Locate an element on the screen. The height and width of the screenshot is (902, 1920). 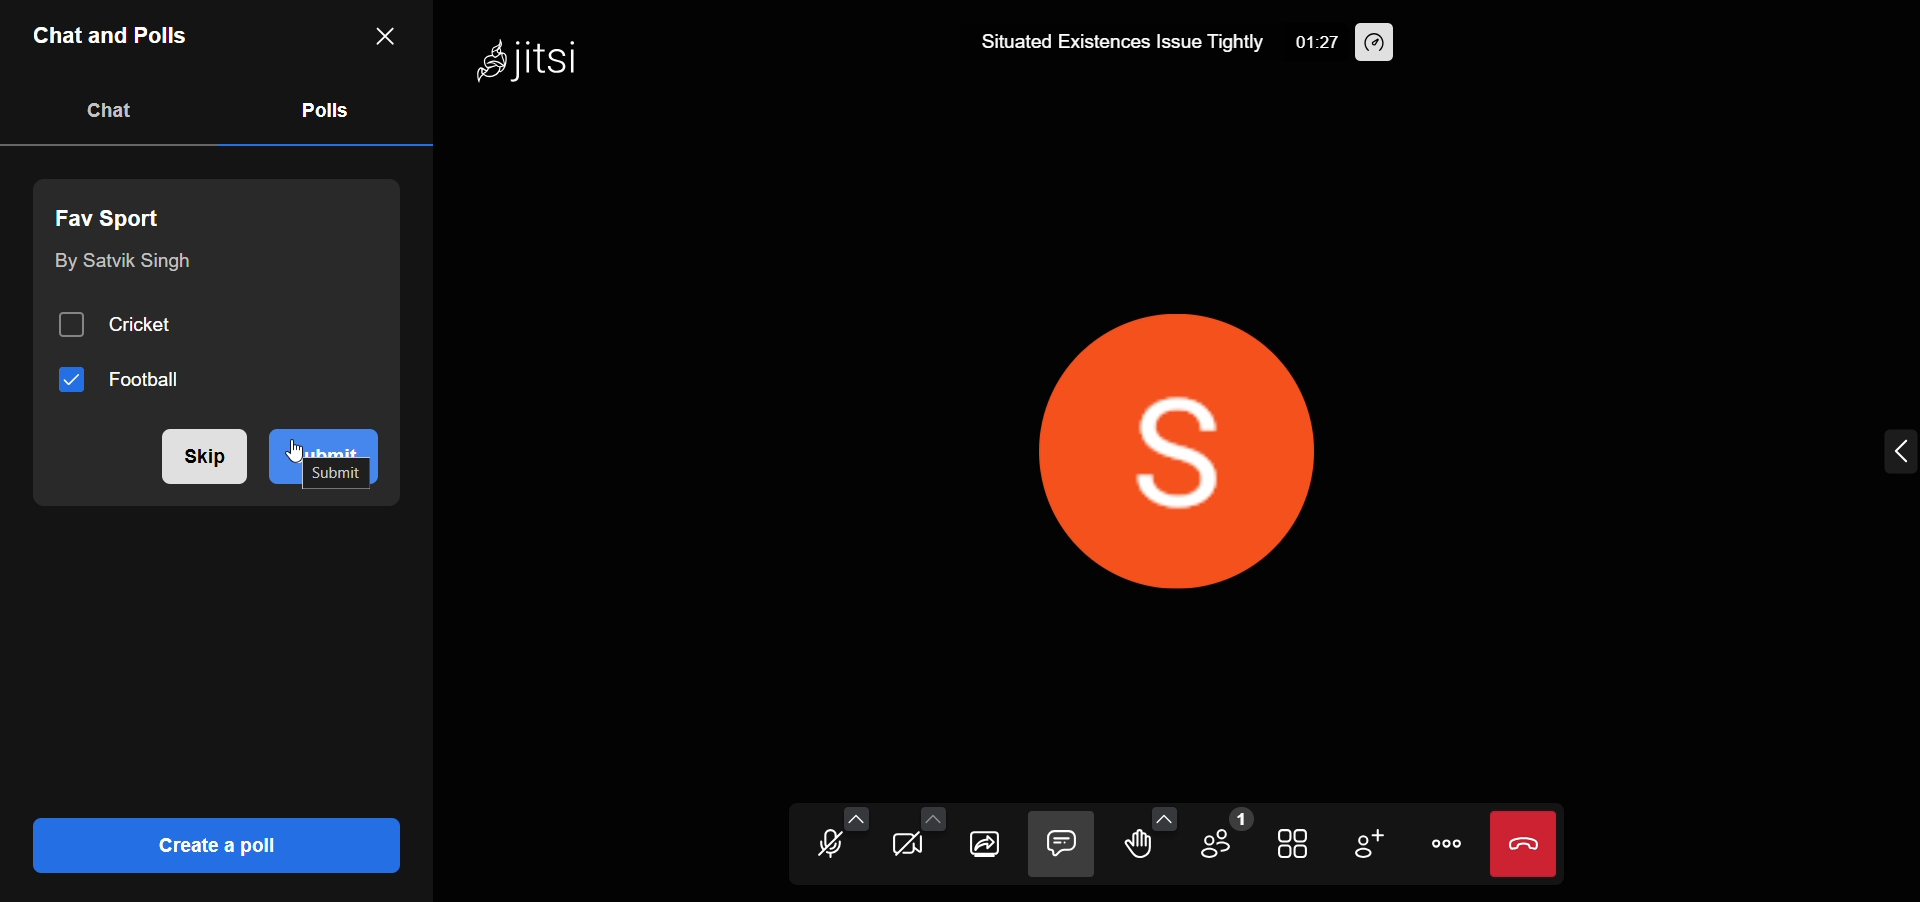
cursor is located at coordinates (307, 452).